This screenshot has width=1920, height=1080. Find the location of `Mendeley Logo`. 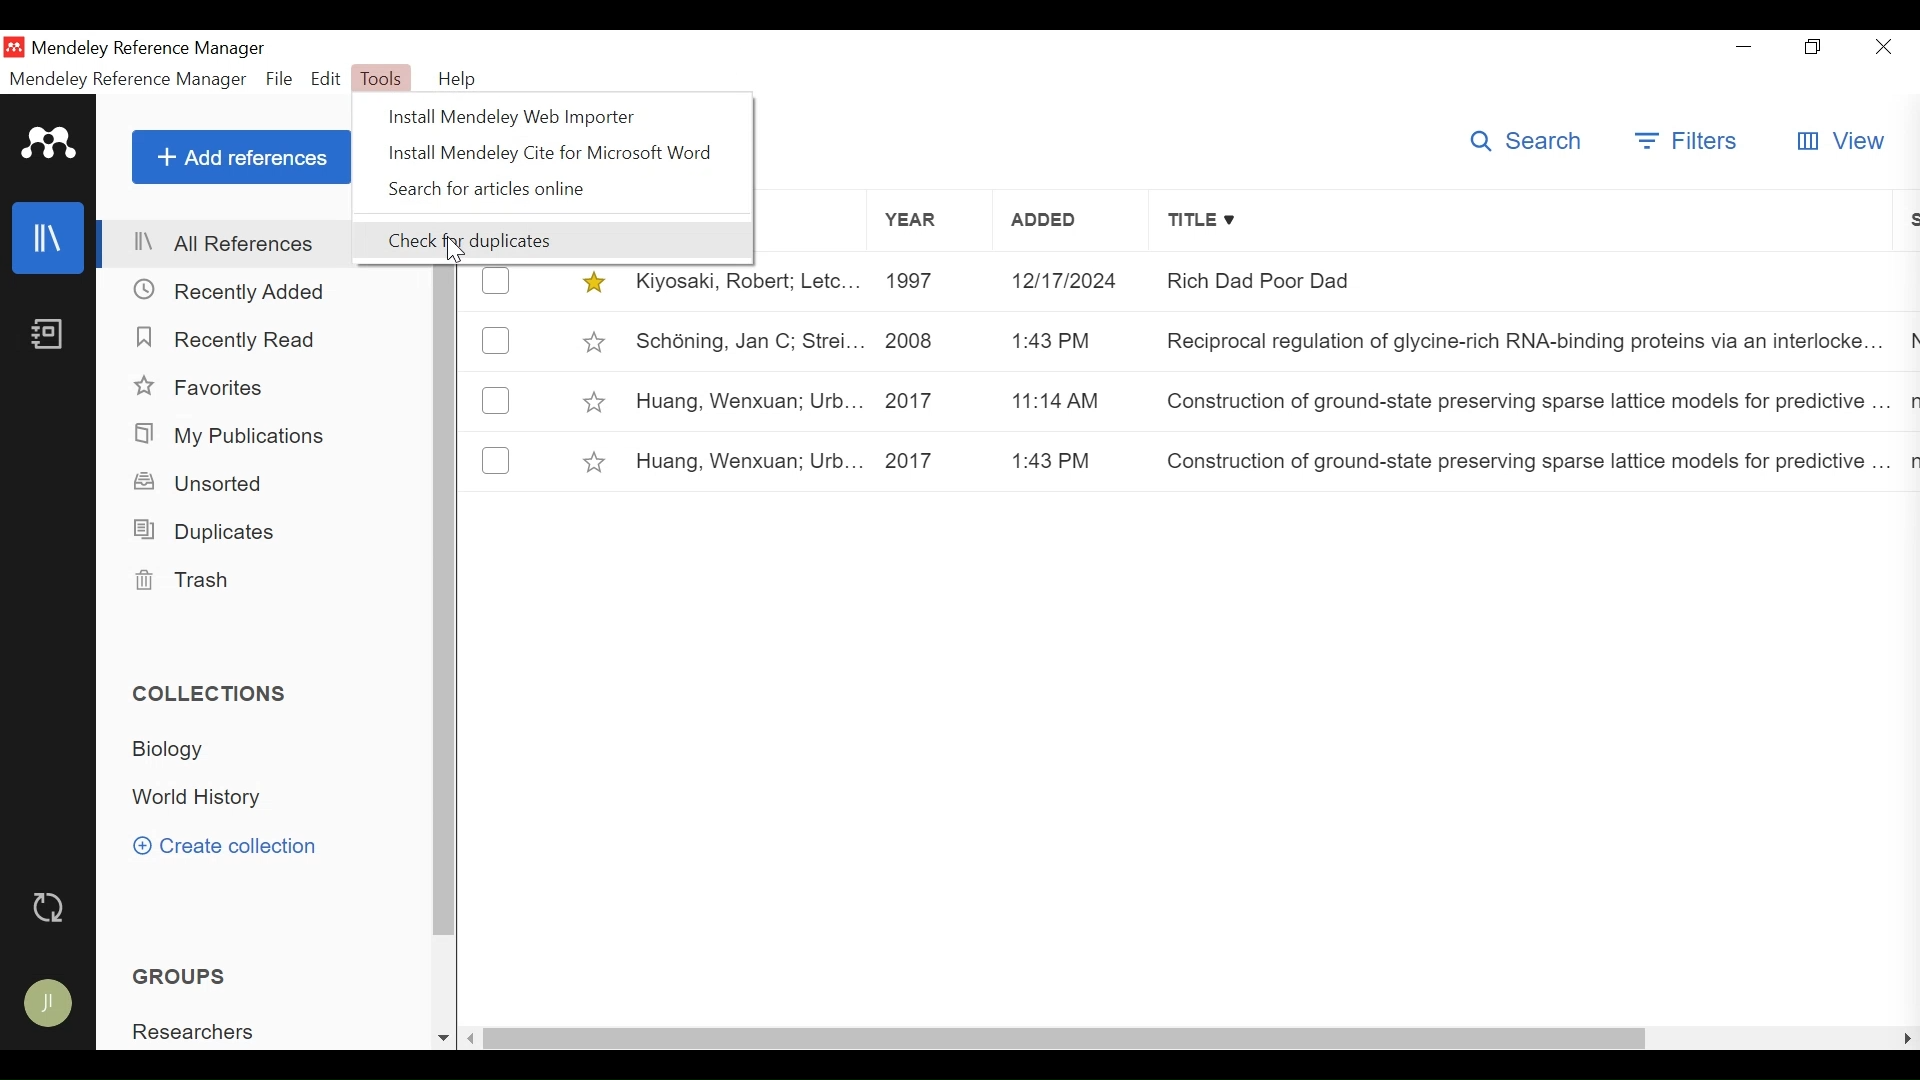

Mendeley Logo is located at coordinates (49, 144).